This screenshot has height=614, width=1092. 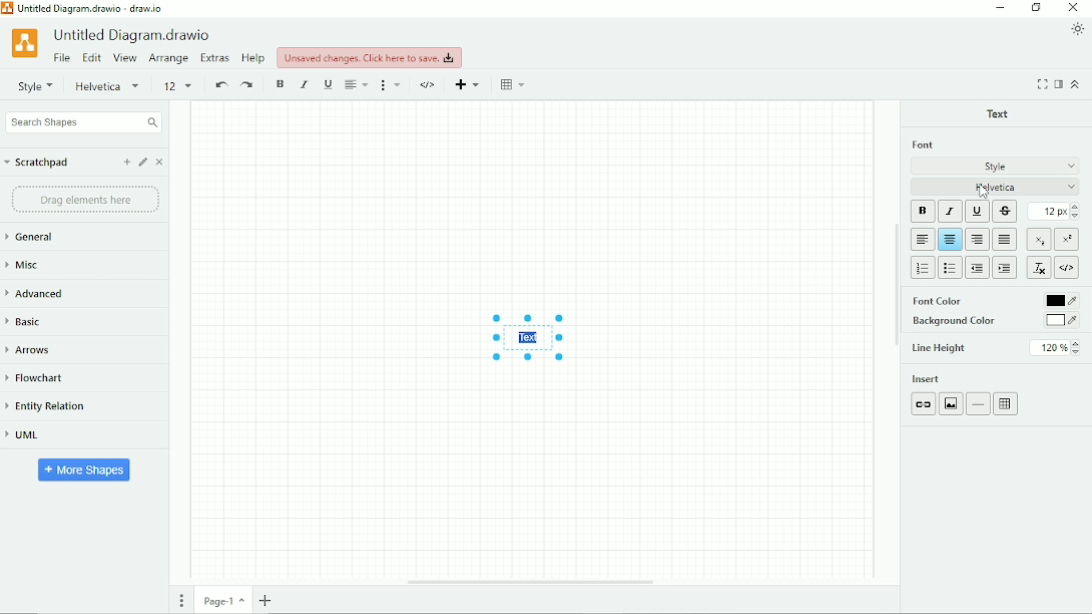 What do you see at coordinates (923, 212) in the screenshot?
I see `Bold` at bounding box center [923, 212].